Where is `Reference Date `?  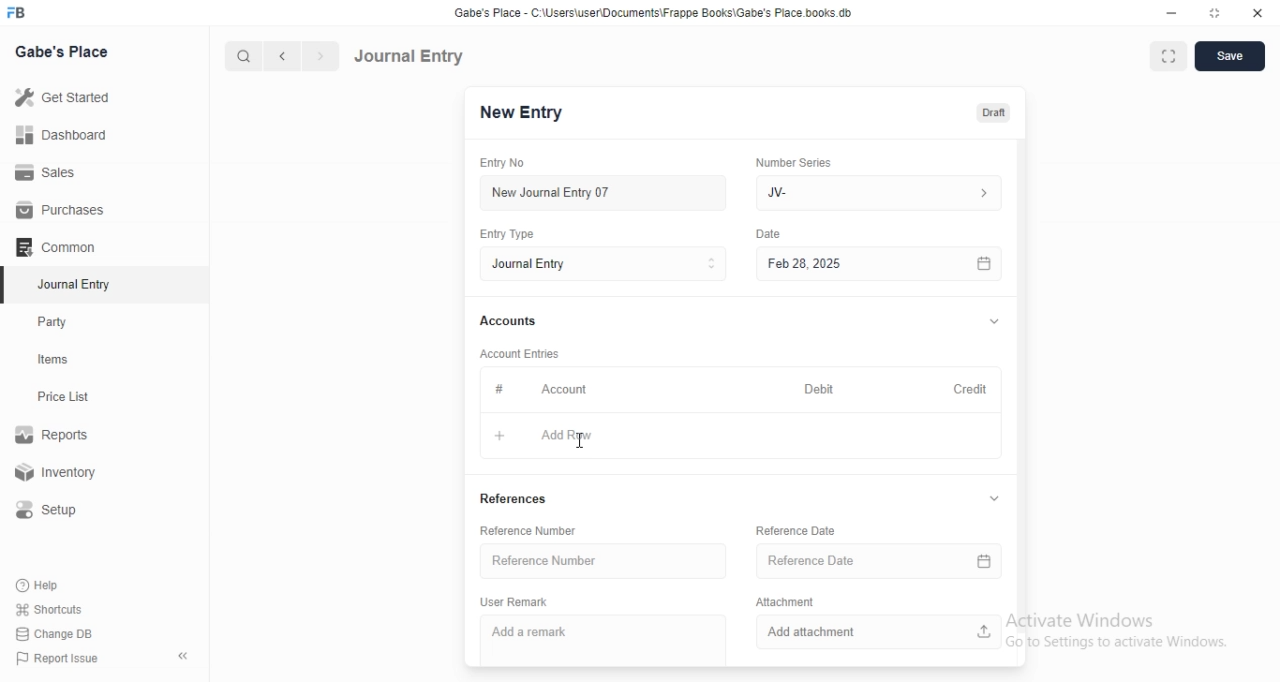
Reference Date  is located at coordinates (874, 561).